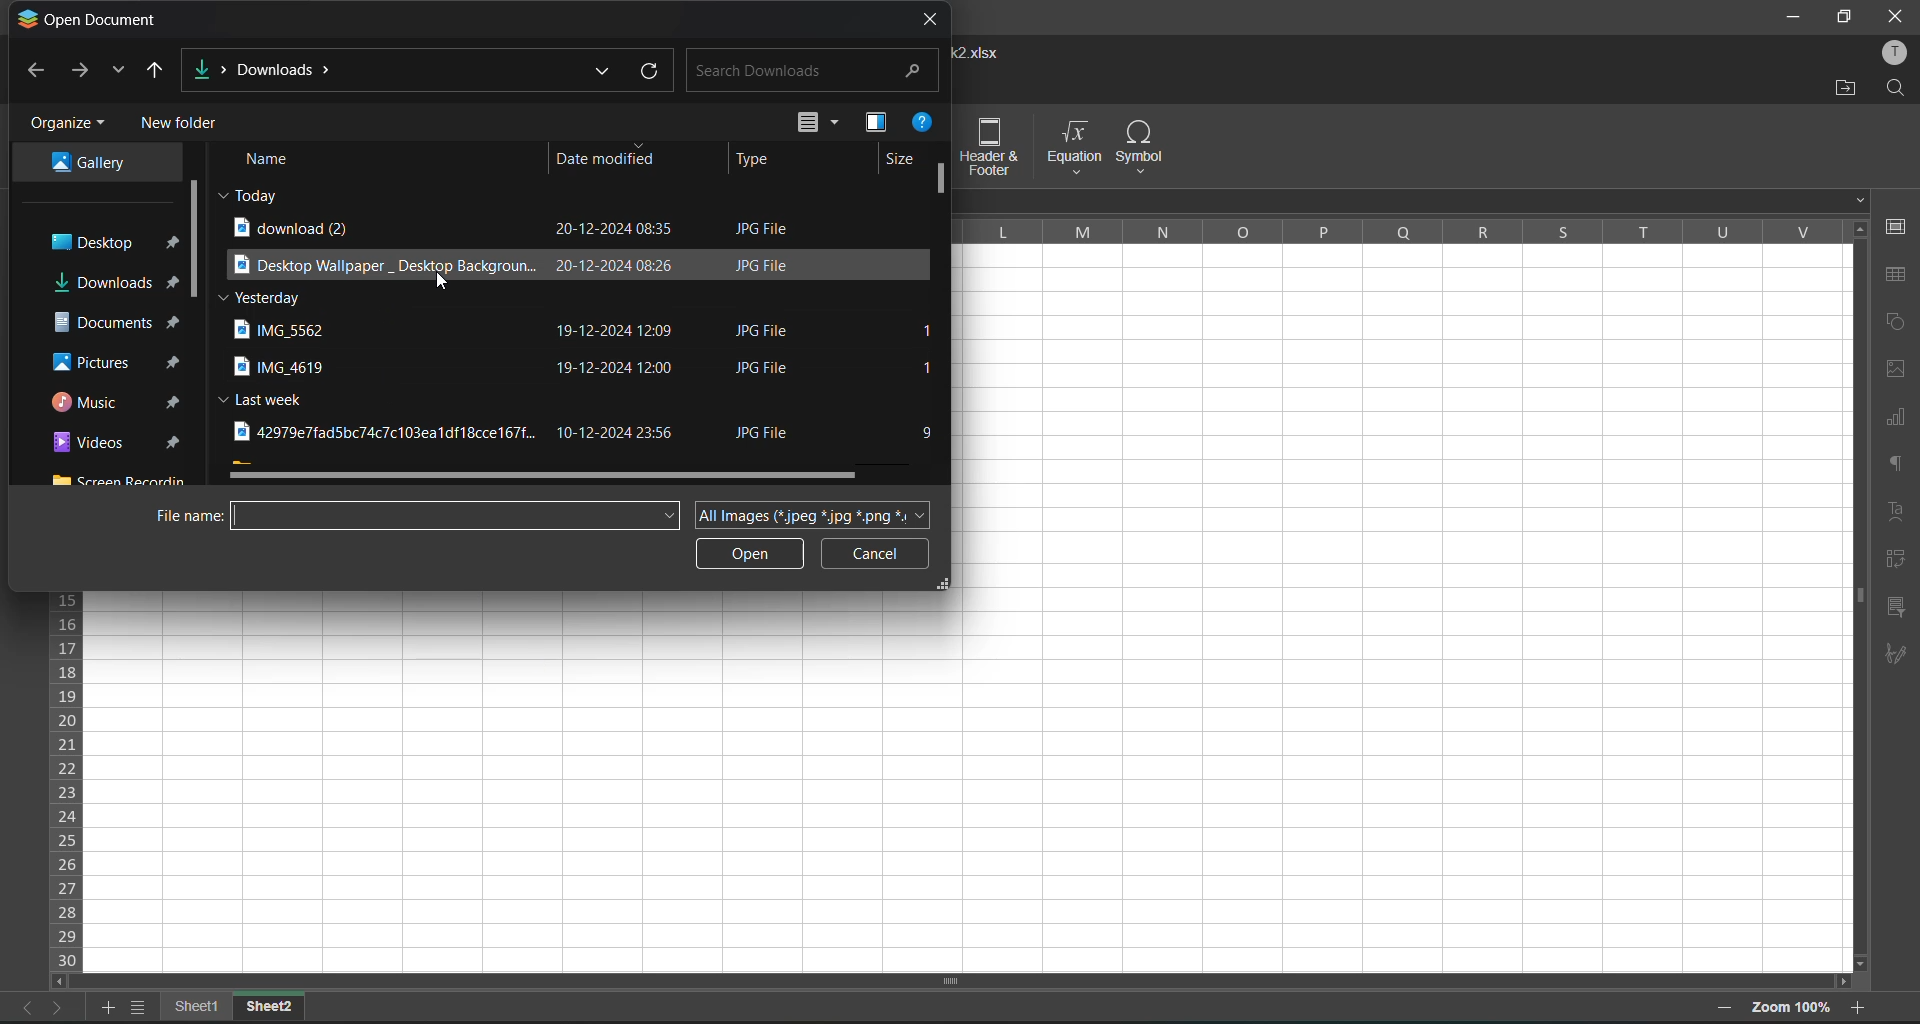 Image resolution: width=1920 pixels, height=1024 pixels. What do you see at coordinates (946, 320) in the screenshot?
I see `scroll bar` at bounding box center [946, 320].